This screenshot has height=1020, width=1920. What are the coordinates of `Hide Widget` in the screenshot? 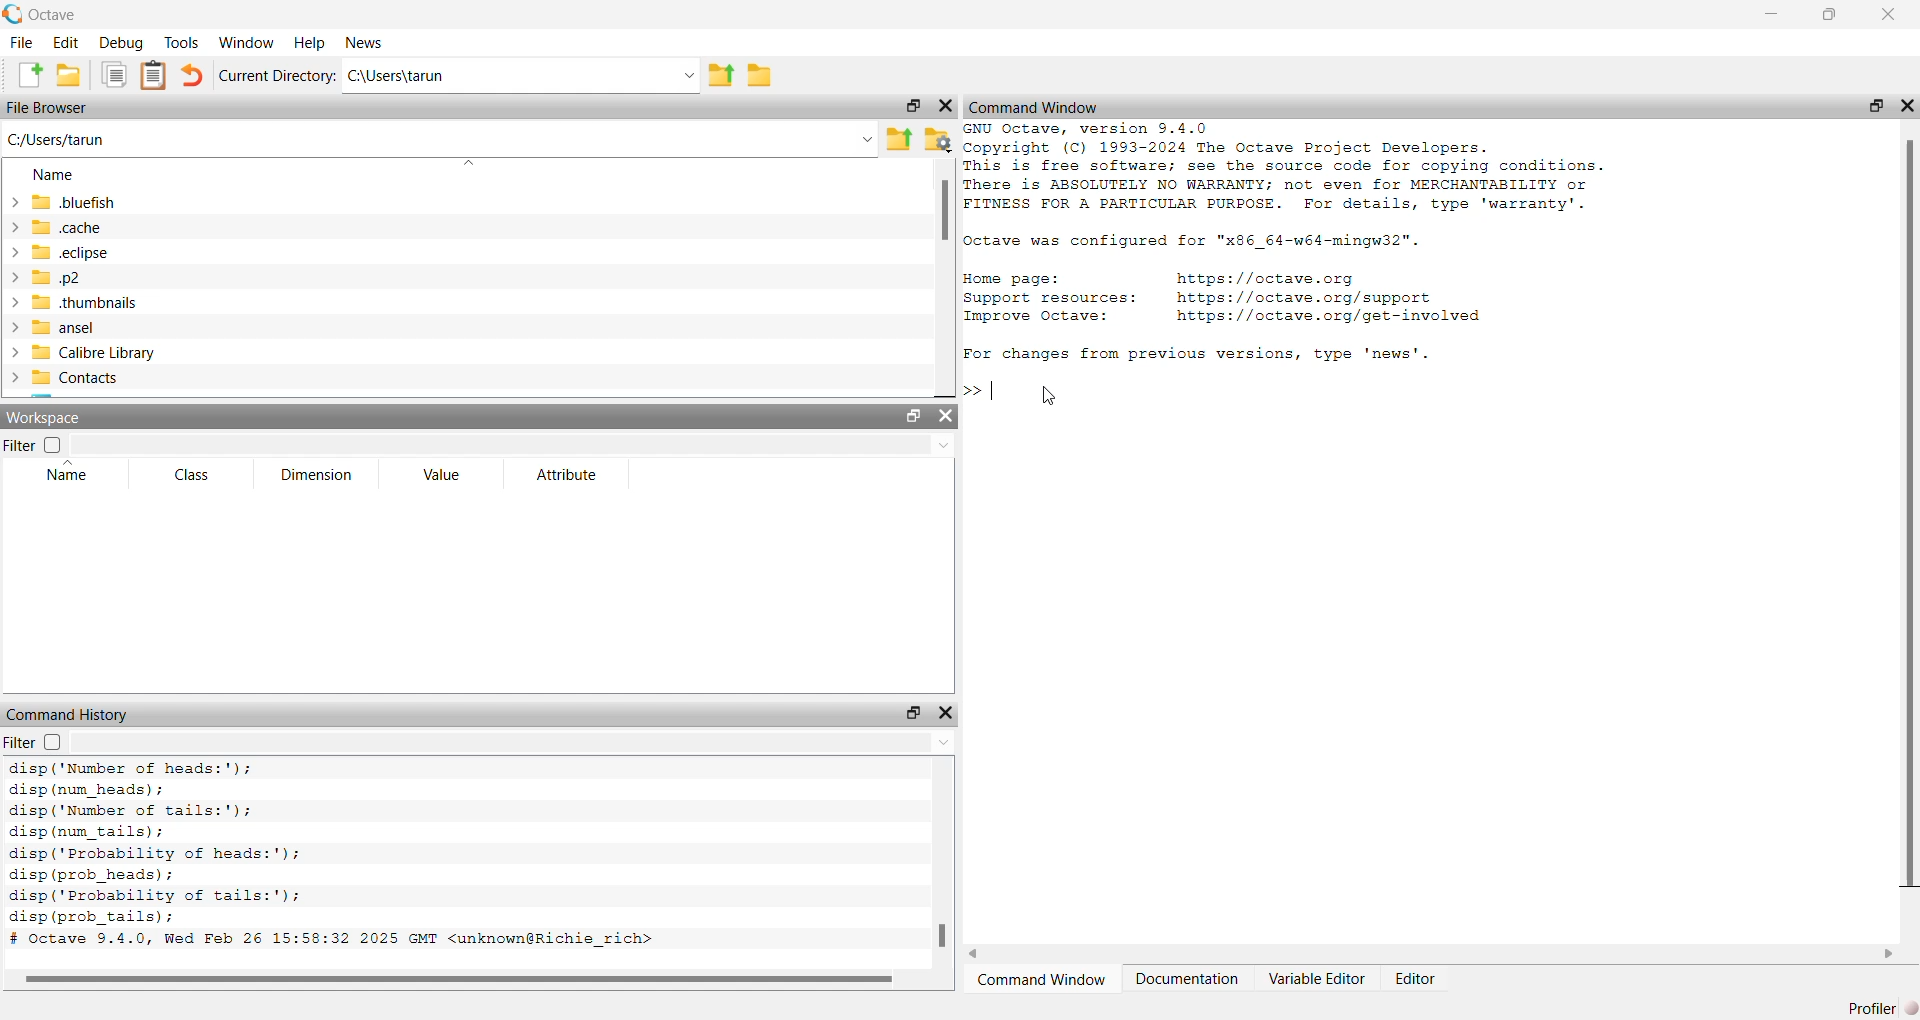 It's located at (946, 712).